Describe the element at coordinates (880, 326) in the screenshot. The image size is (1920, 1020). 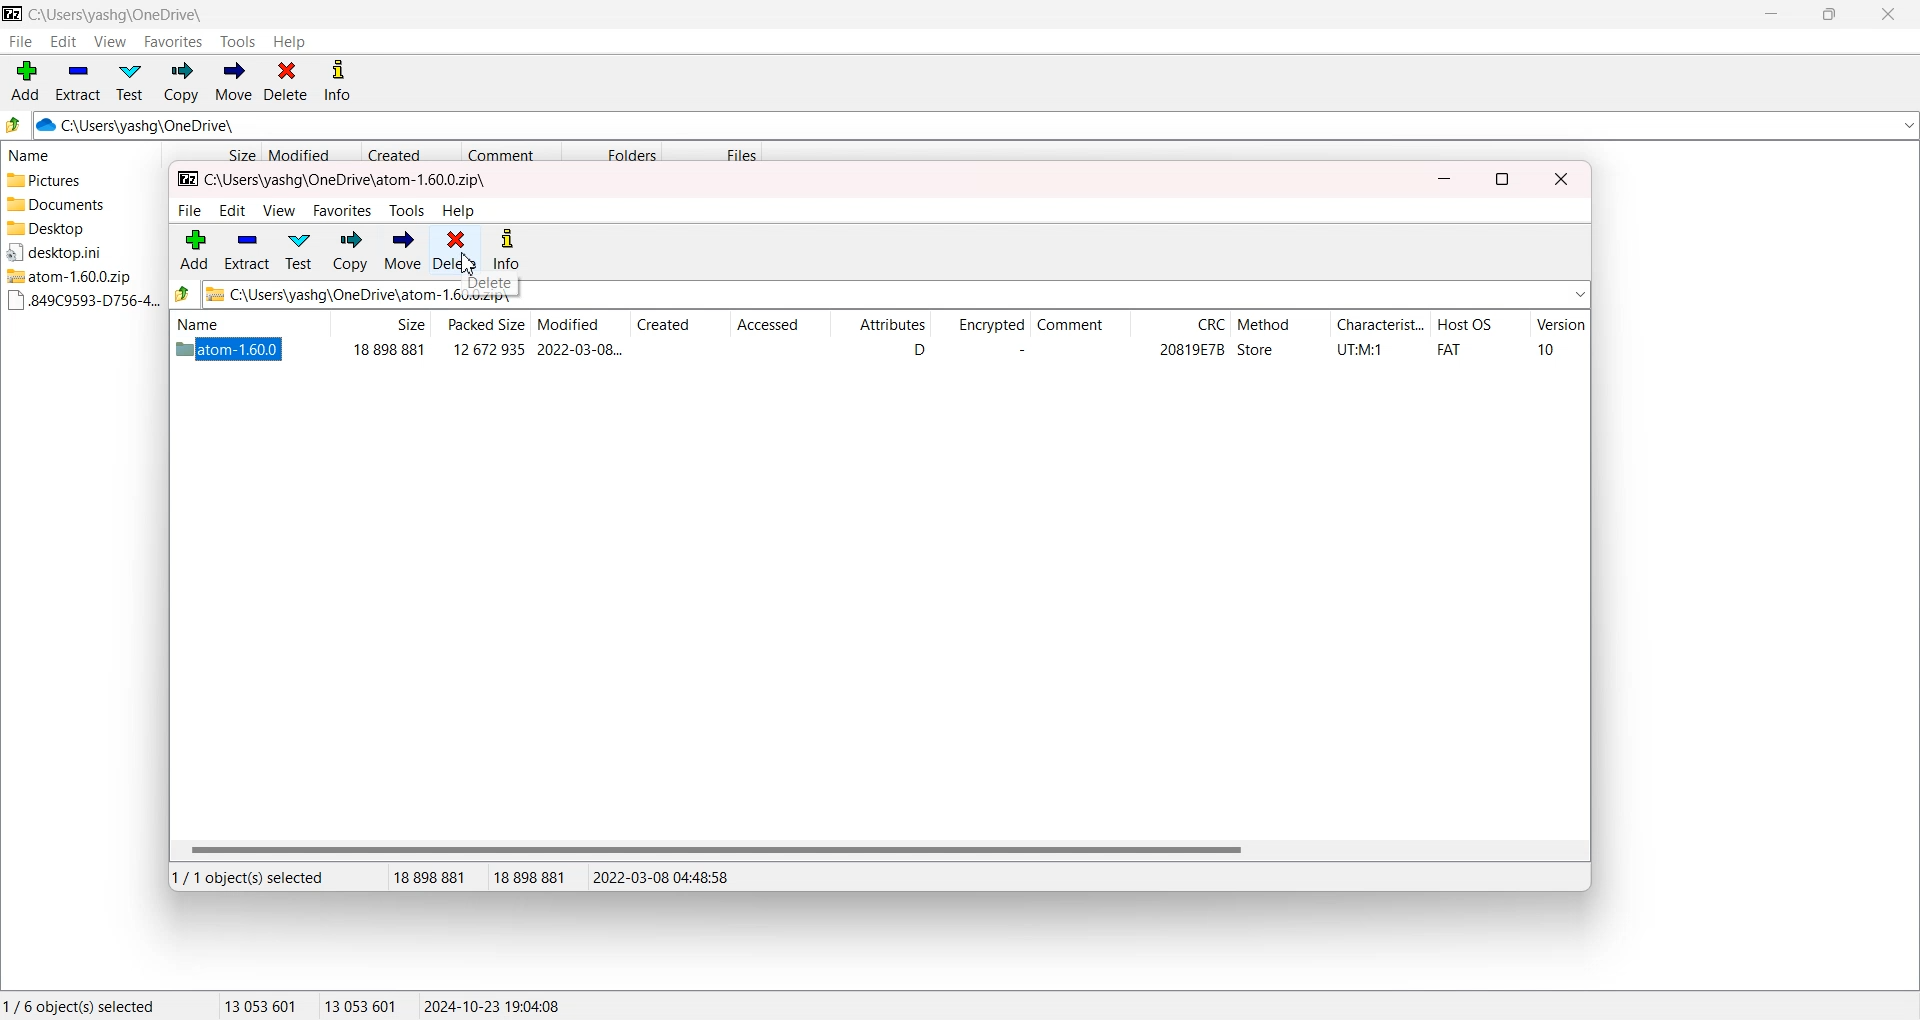
I see `Attributes` at that location.